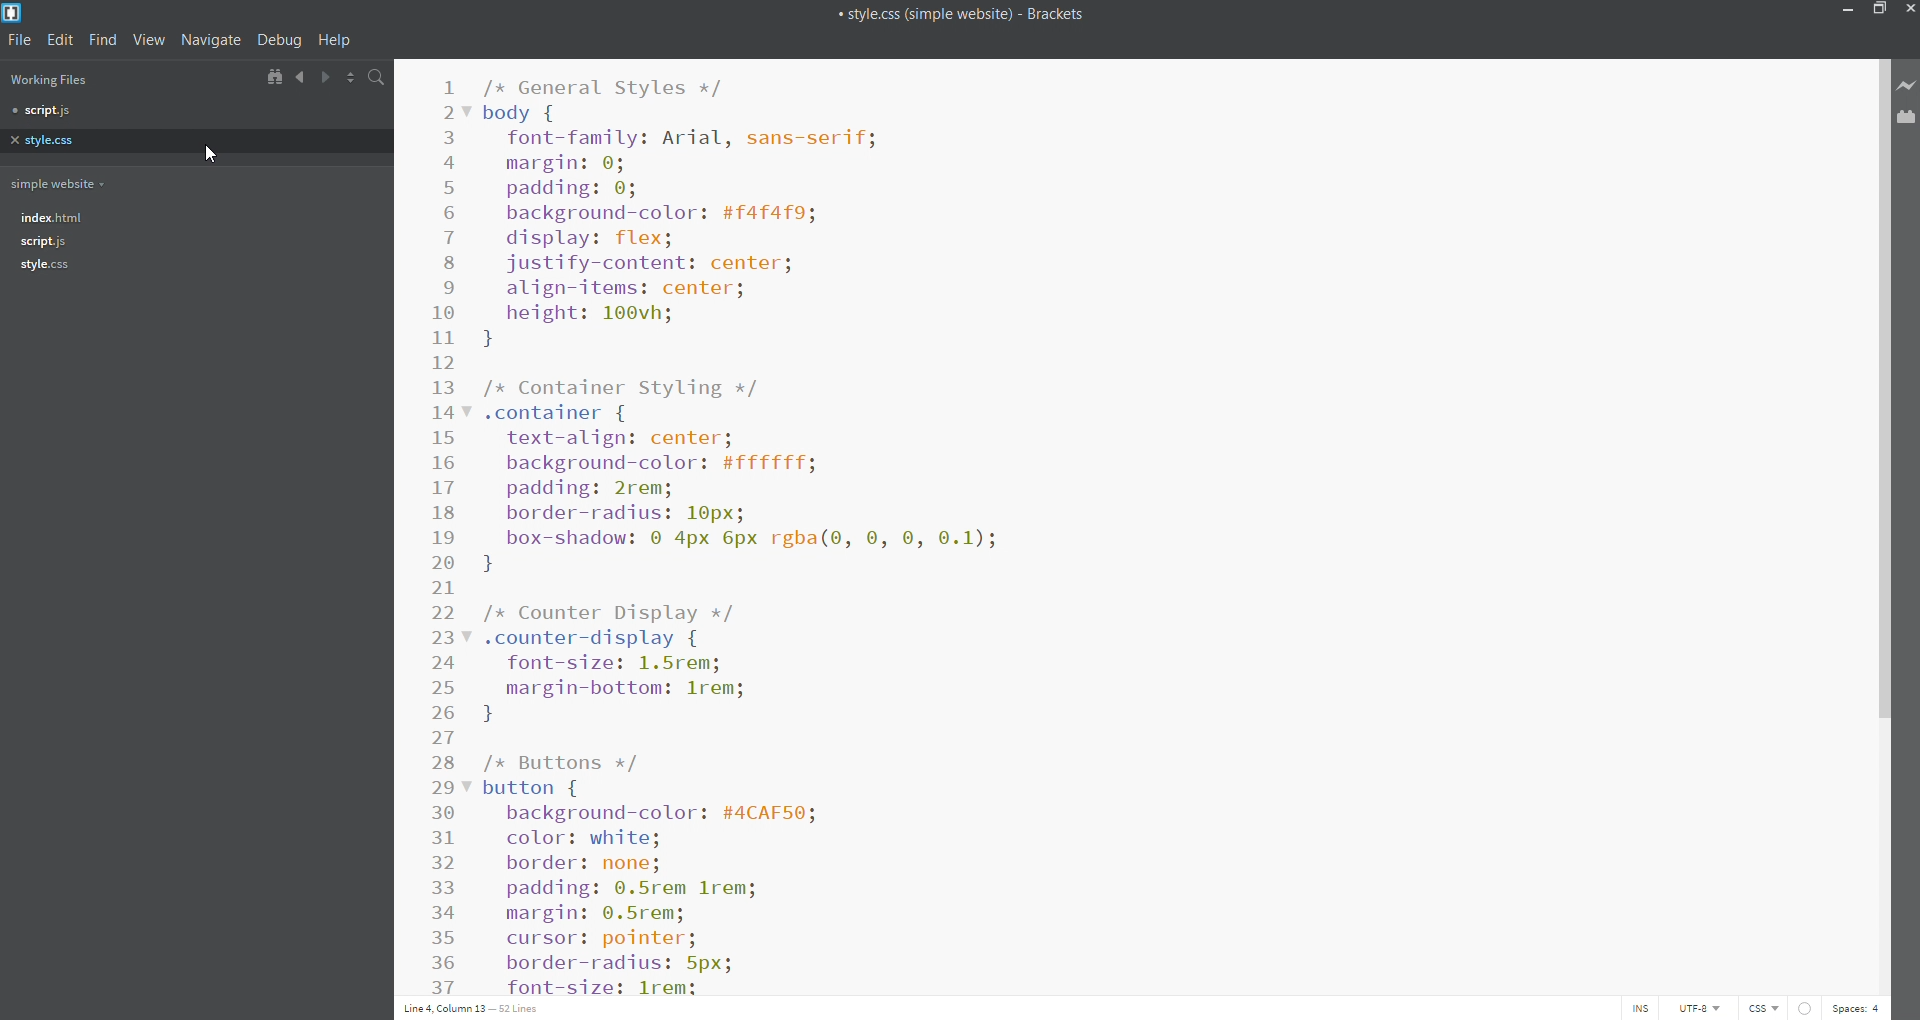 This screenshot has height=1020, width=1920. What do you see at coordinates (1811, 1007) in the screenshot?
I see `errors` at bounding box center [1811, 1007].